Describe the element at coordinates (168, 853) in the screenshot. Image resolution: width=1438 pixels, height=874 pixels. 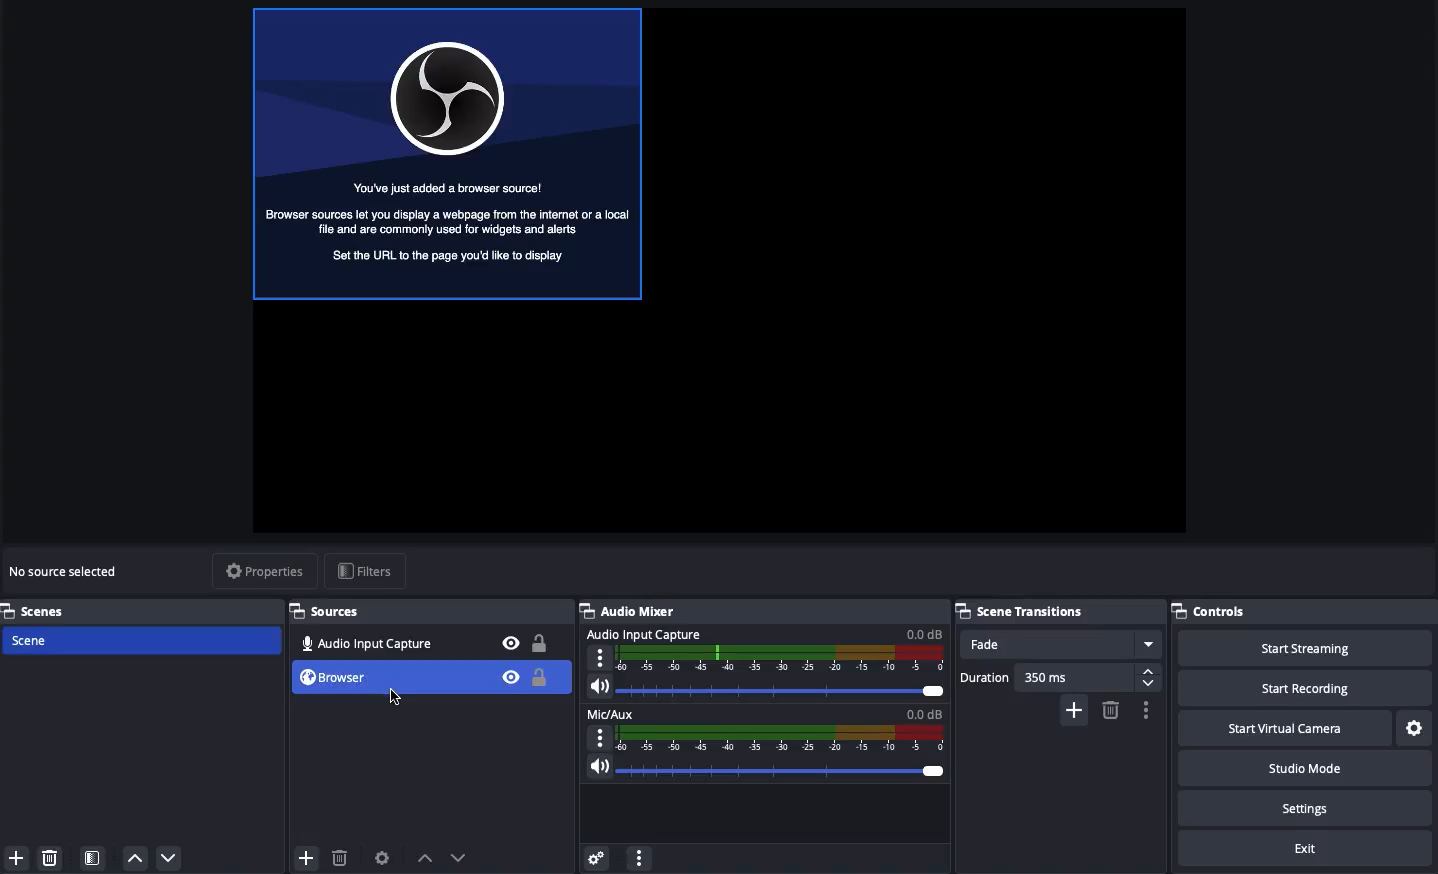
I see `Down` at that location.